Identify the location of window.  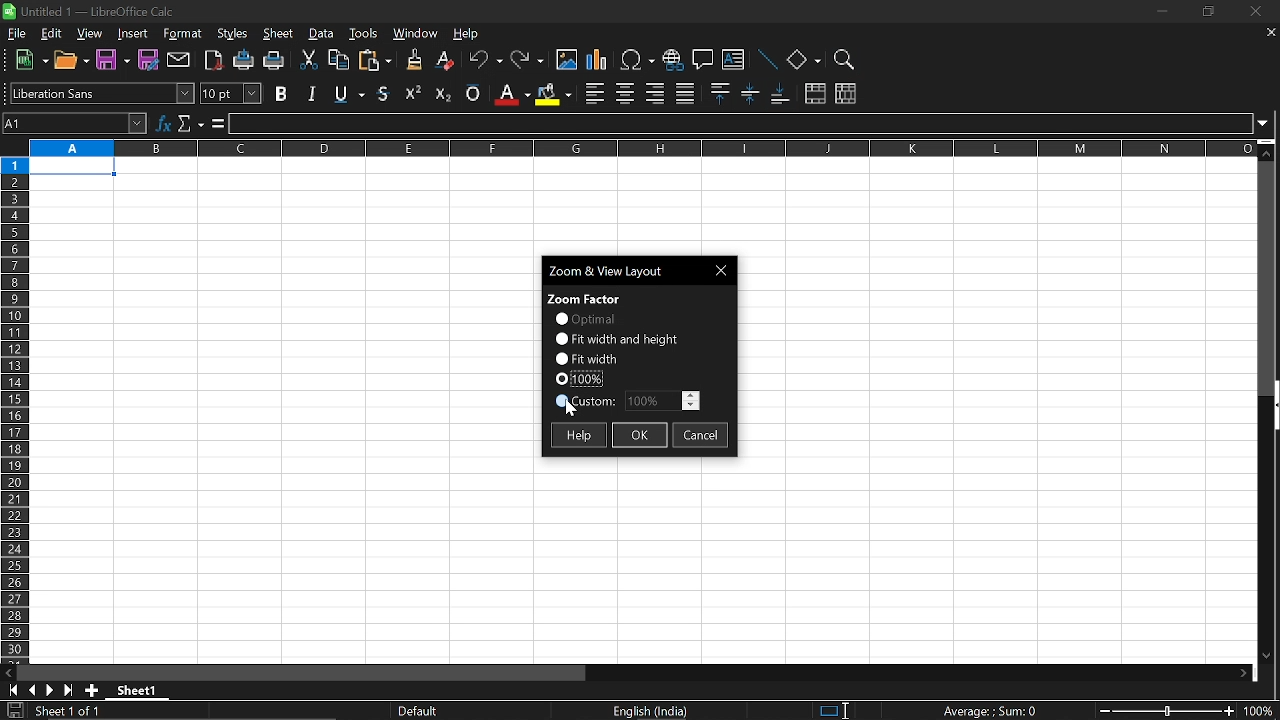
(416, 35).